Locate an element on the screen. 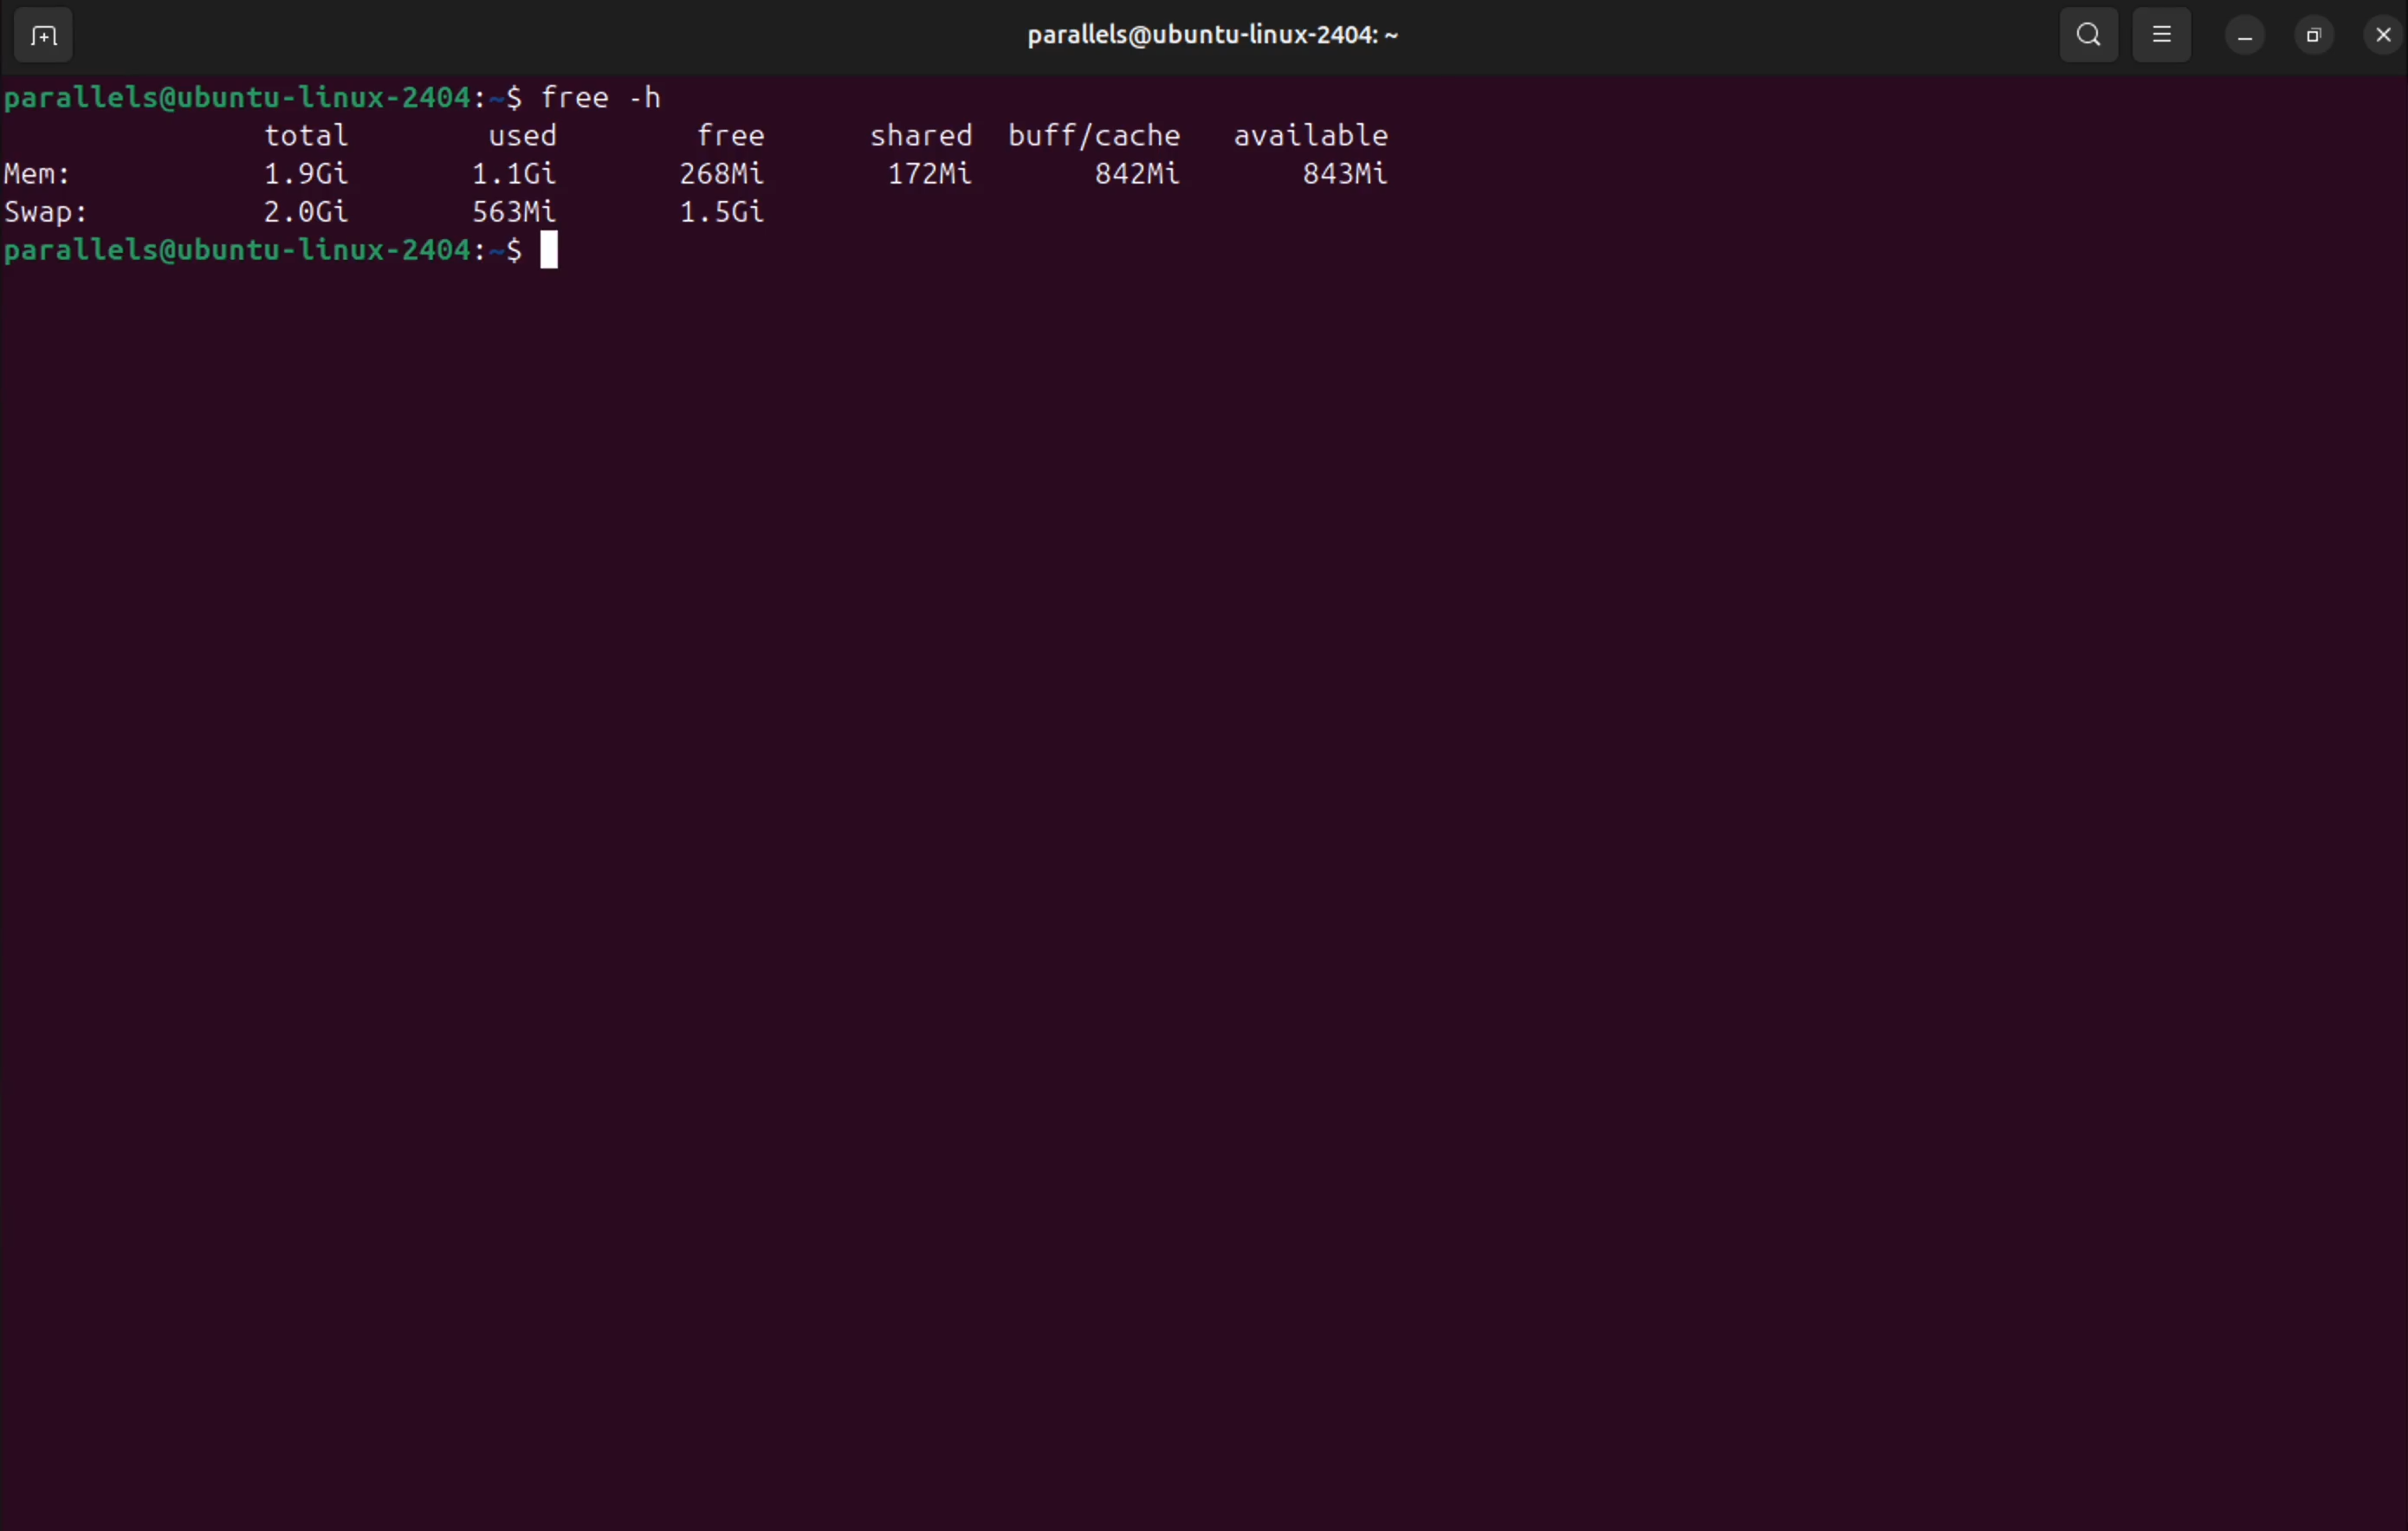  1.5Gi is located at coordinates (730, 215).